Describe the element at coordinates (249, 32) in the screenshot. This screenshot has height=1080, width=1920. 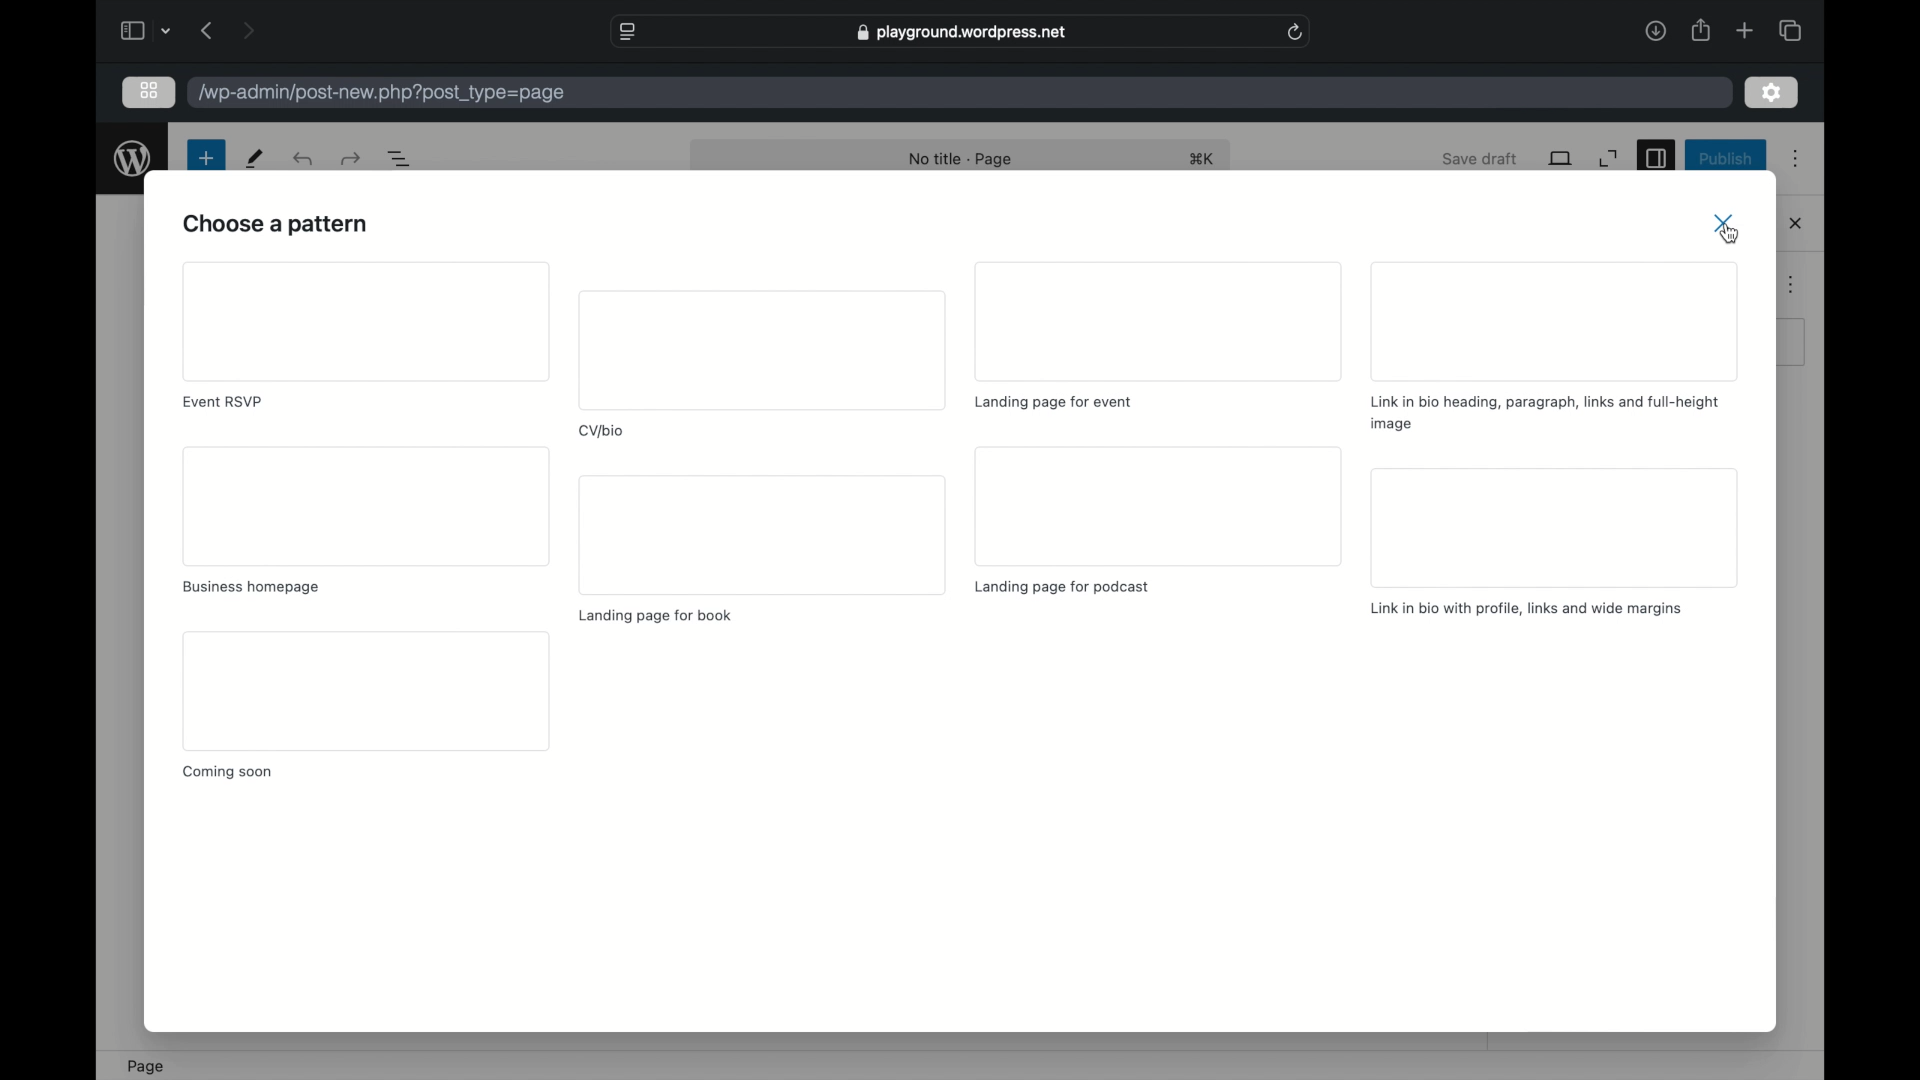
I see `next page` at that location.